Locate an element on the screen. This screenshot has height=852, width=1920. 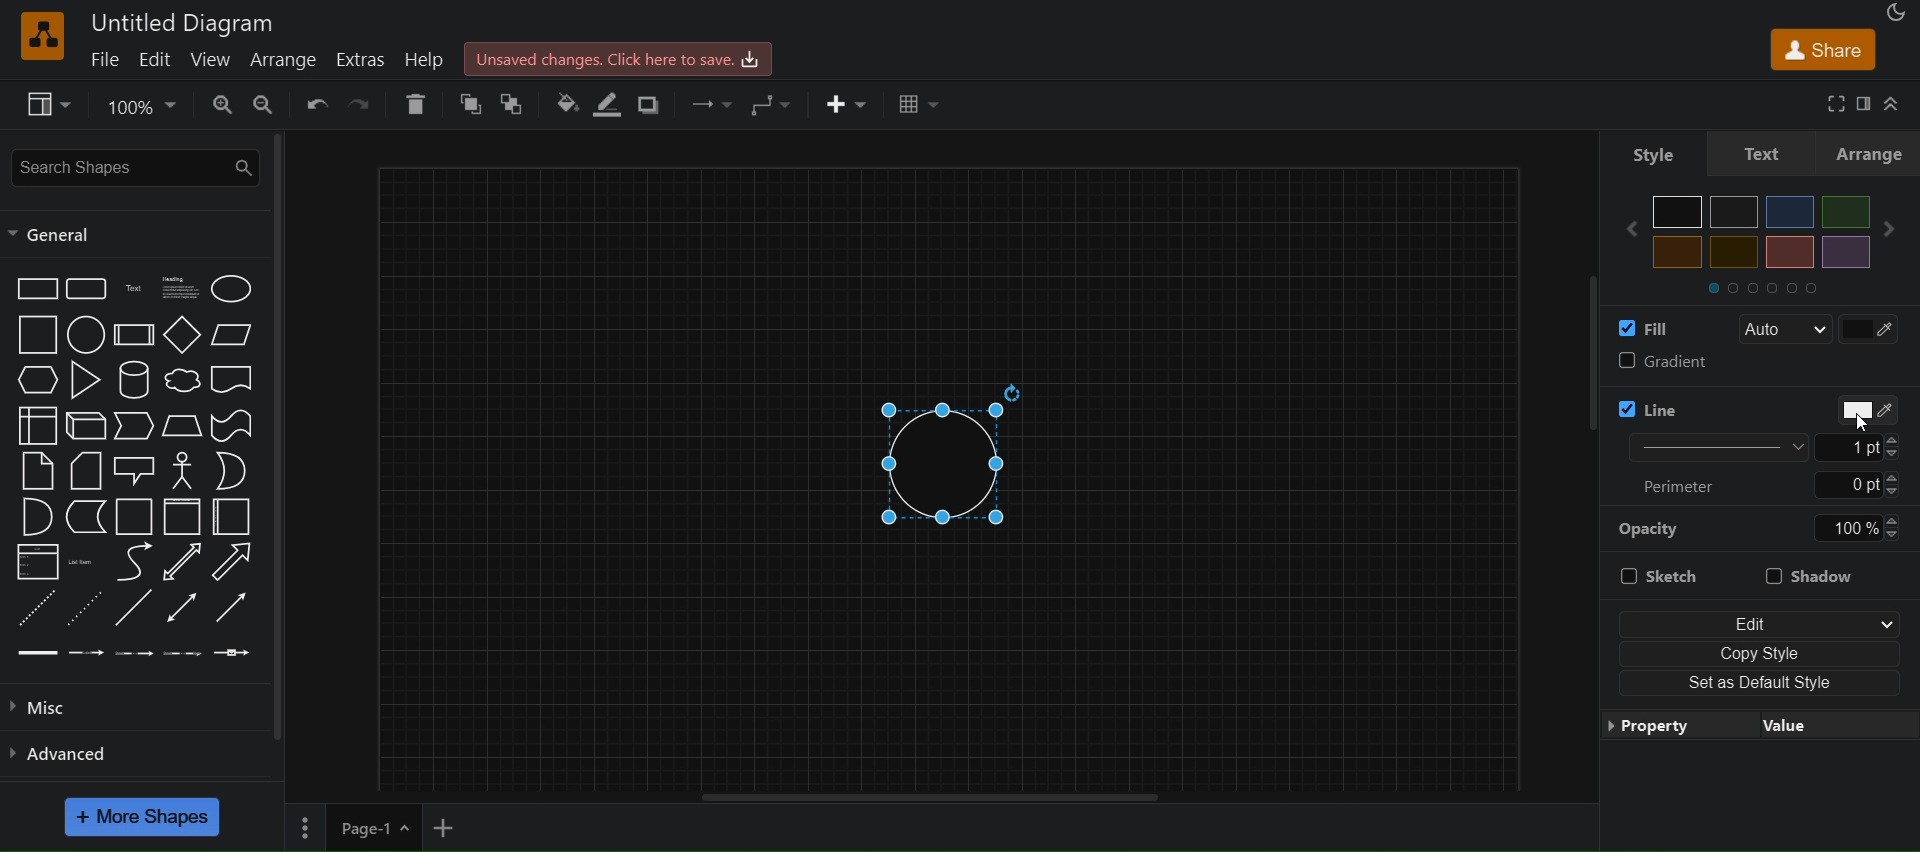
color is located at coordinates (1874, 327).